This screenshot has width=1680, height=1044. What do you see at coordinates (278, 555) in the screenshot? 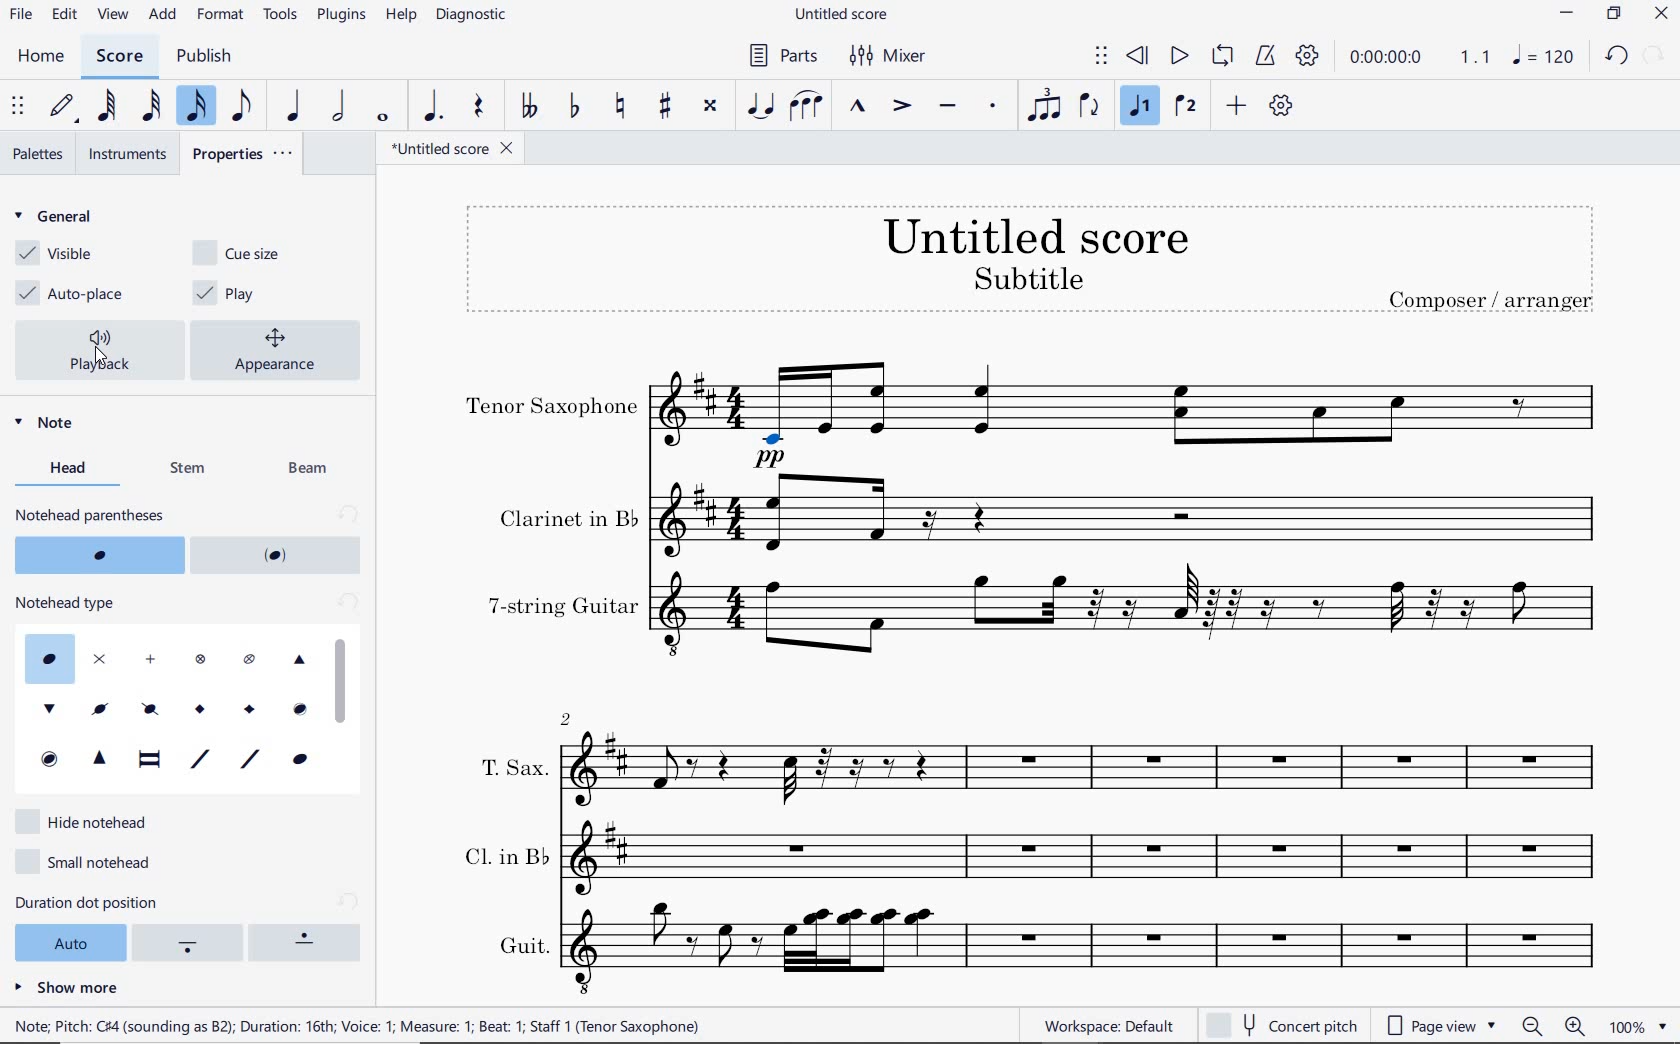
I see `Notehead parentheses` at bounding box center [278, 555].